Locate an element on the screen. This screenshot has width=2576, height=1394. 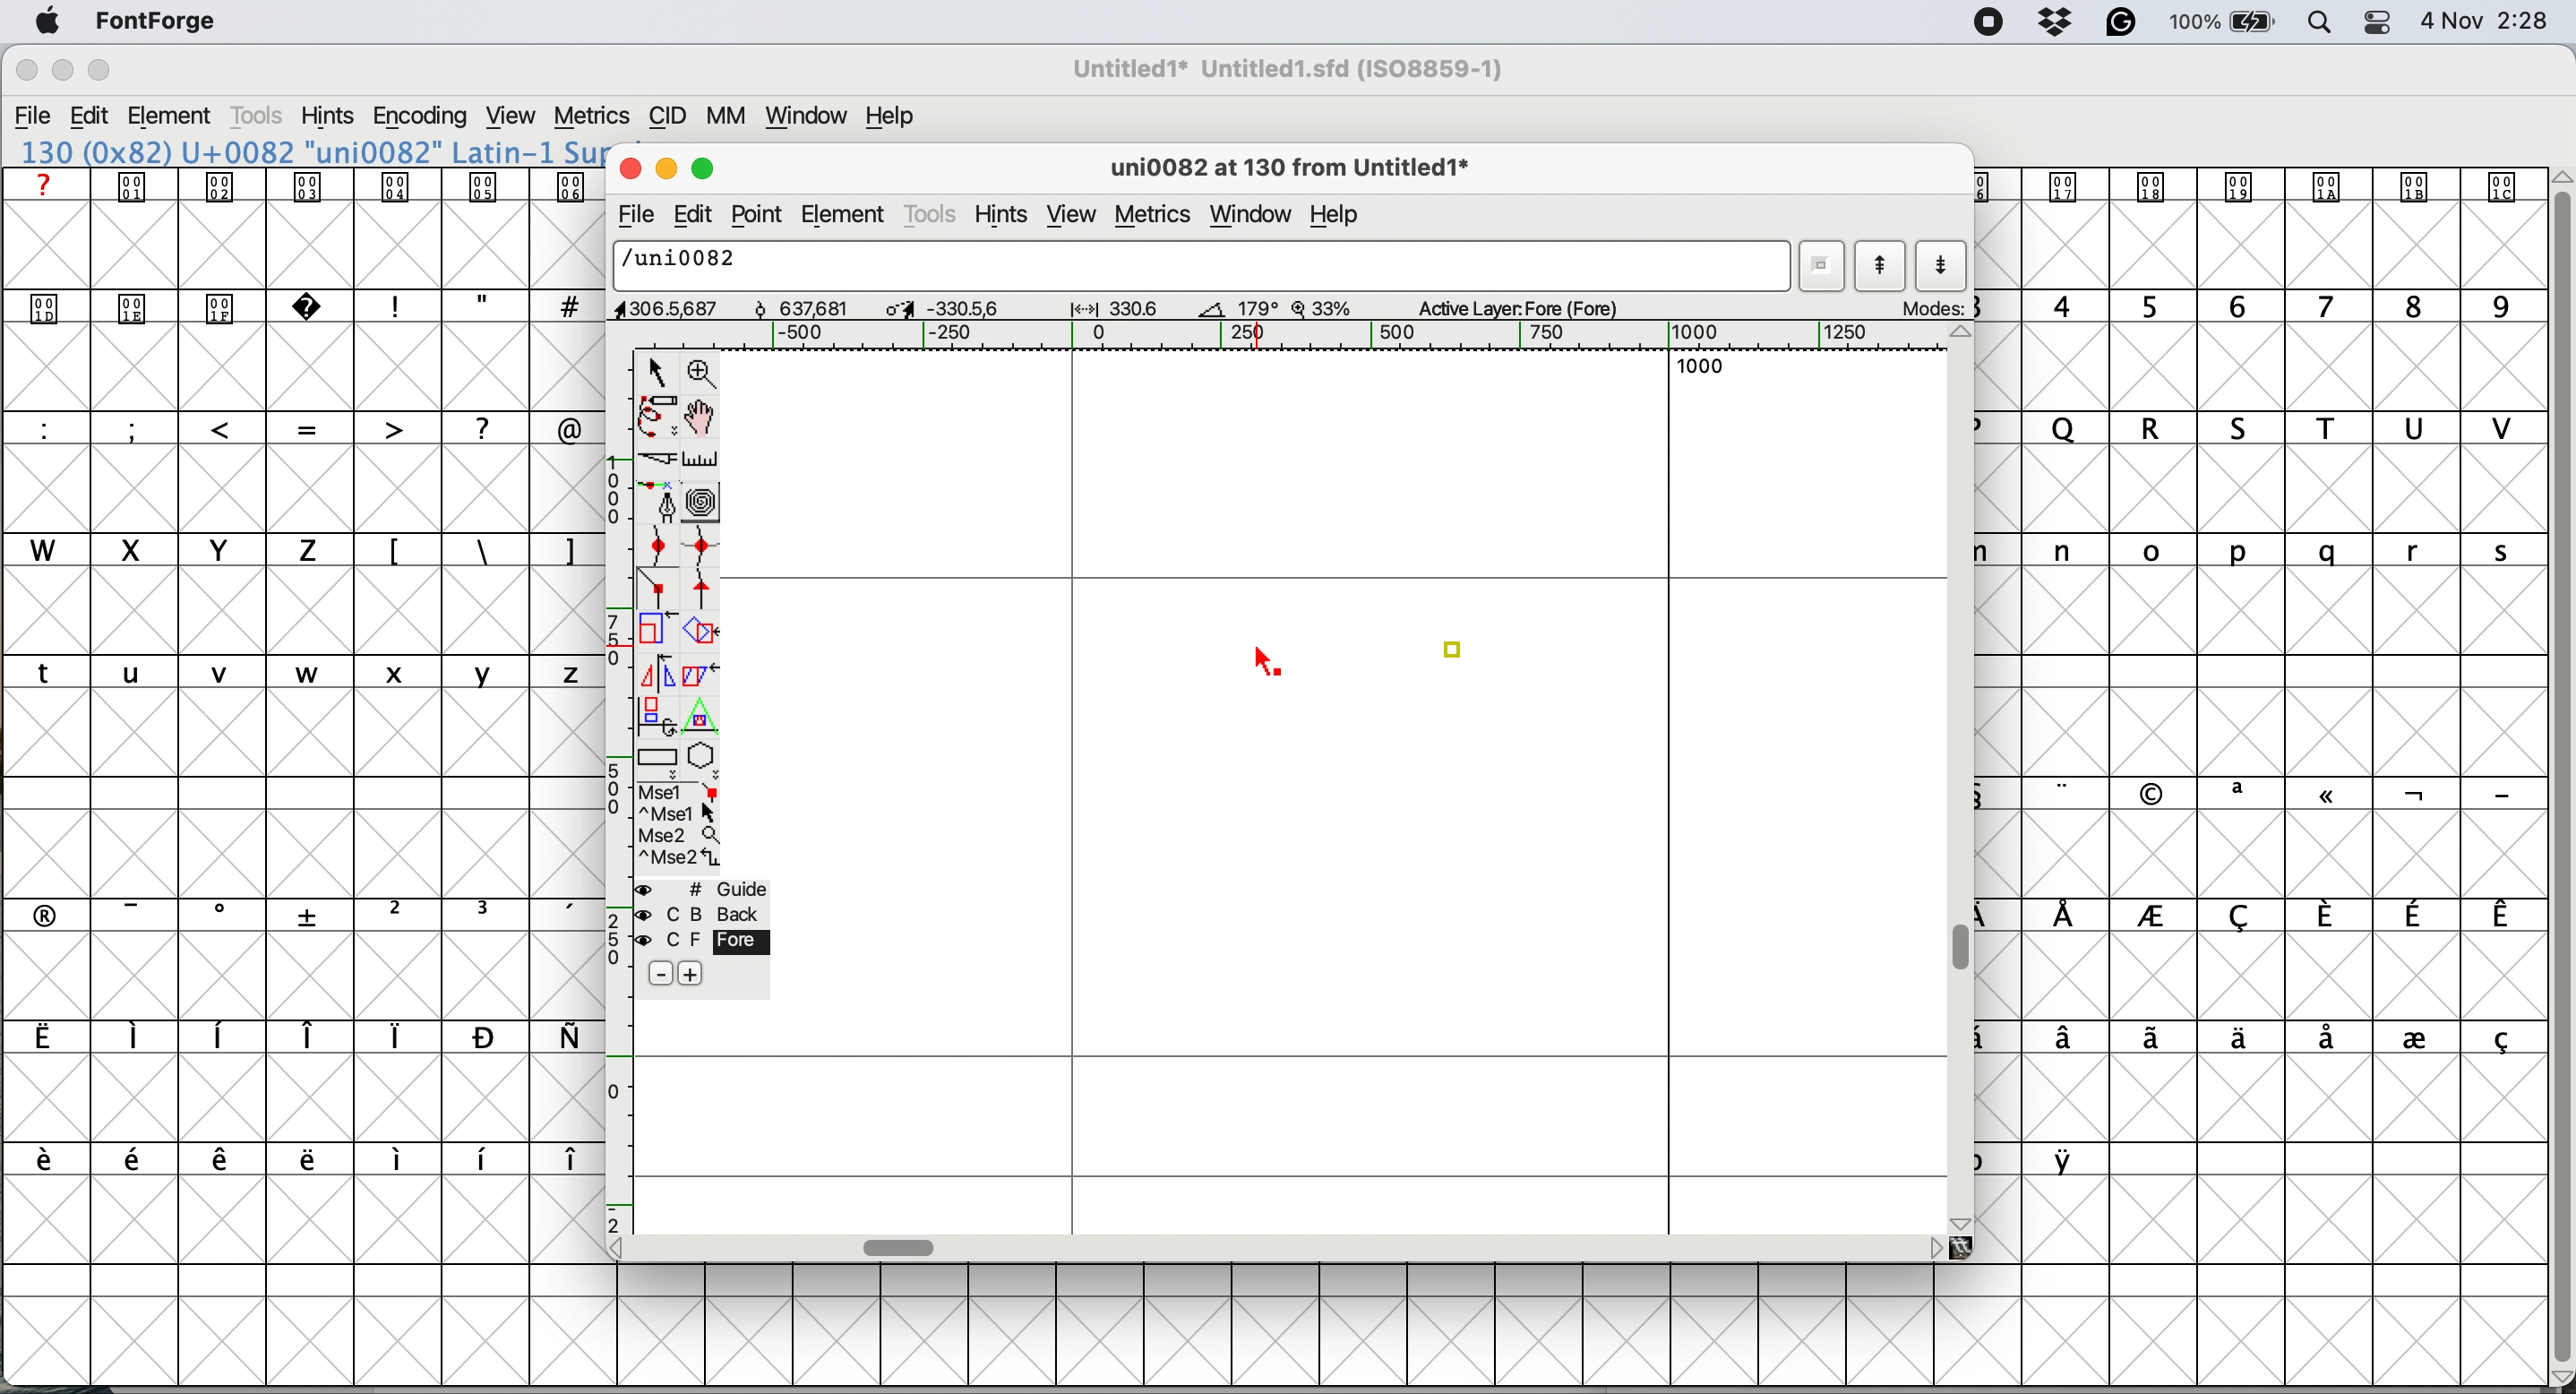
symbols is located at coordinates (2284, 916).